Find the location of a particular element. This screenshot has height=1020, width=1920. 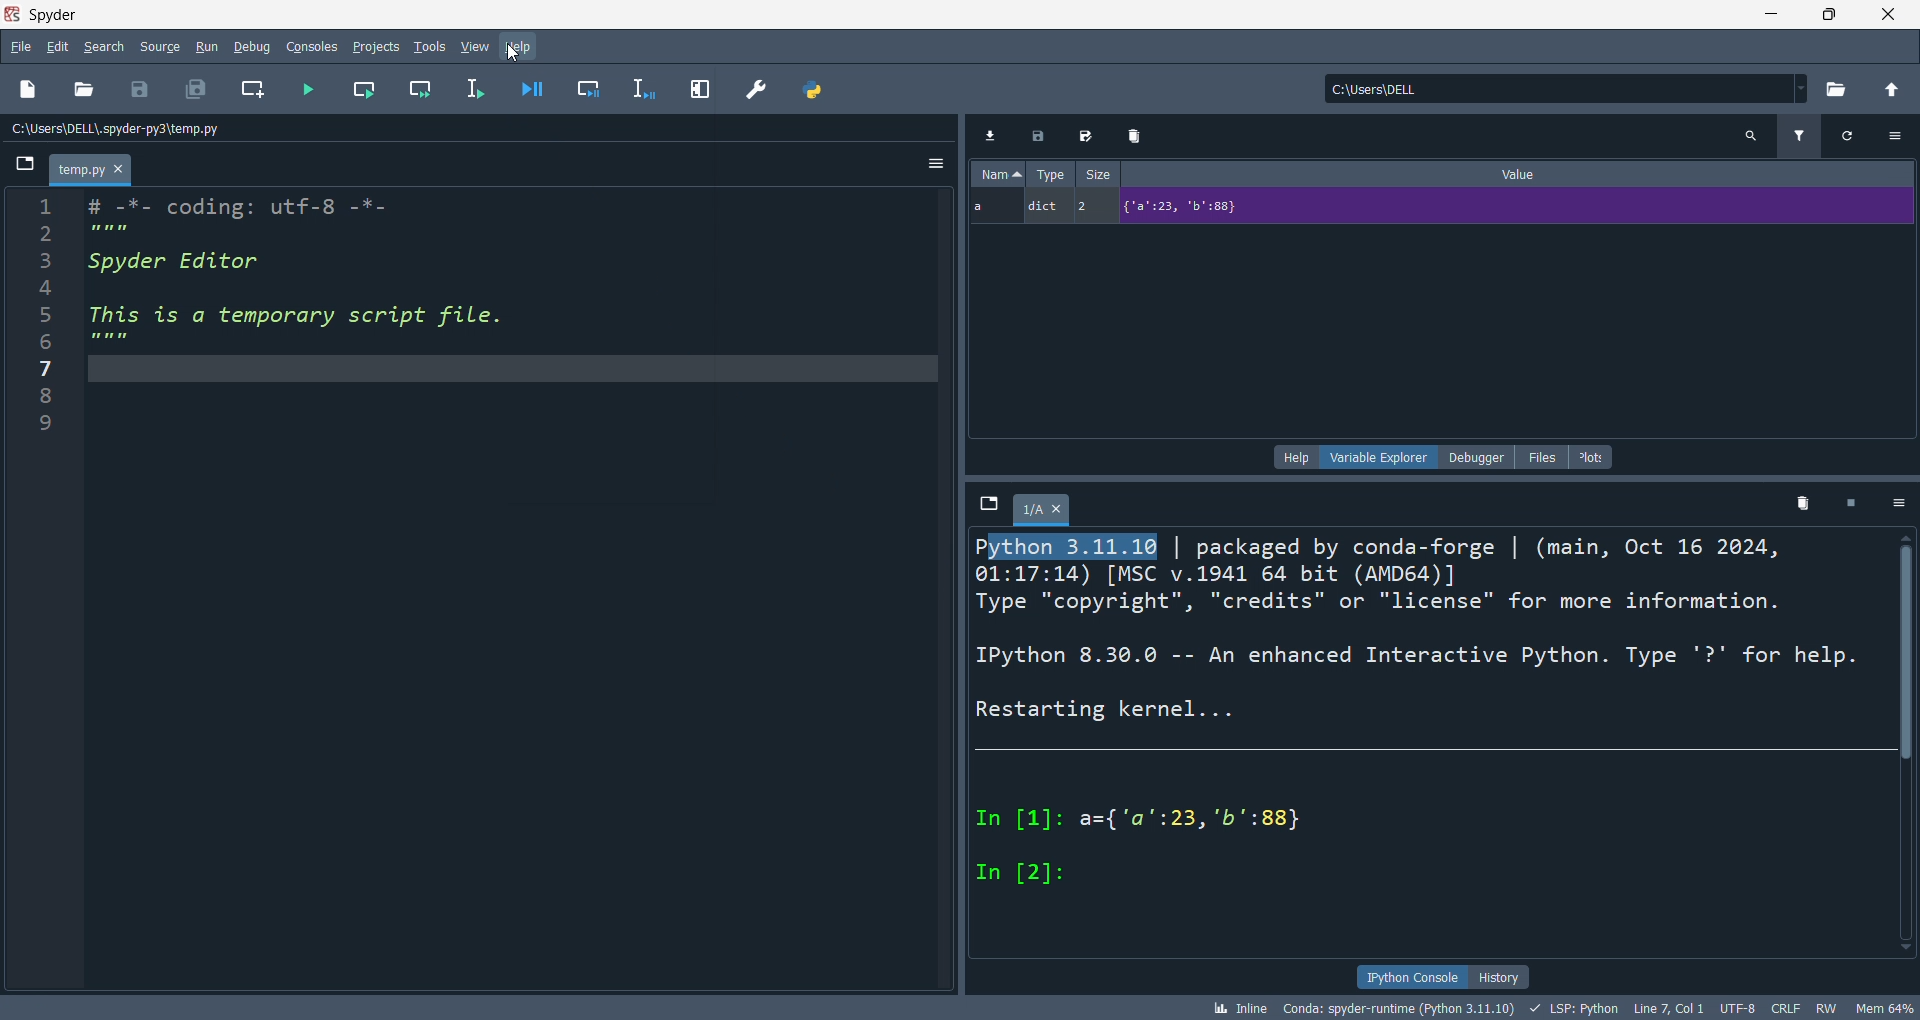

ipython console is located at coordinates (1412, 976).